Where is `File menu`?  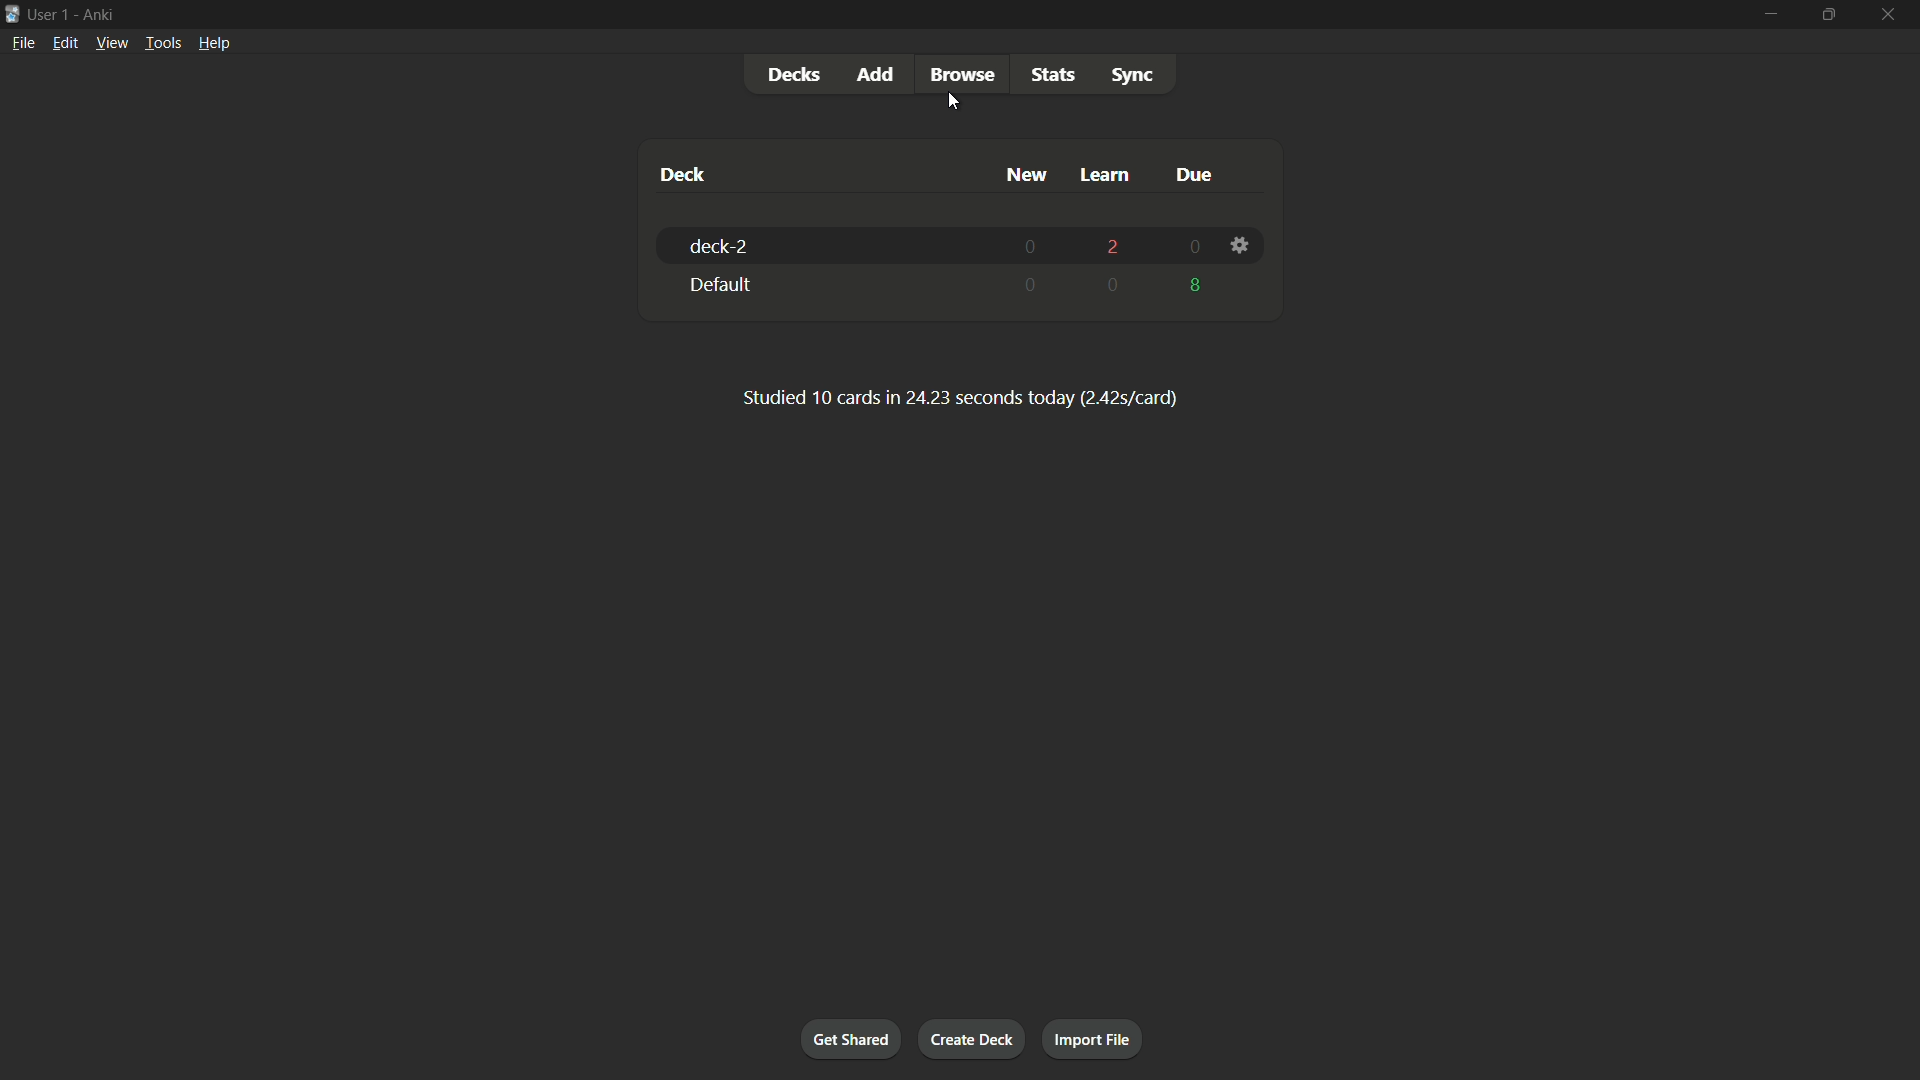 File menu is located at coordinates (21, 46).